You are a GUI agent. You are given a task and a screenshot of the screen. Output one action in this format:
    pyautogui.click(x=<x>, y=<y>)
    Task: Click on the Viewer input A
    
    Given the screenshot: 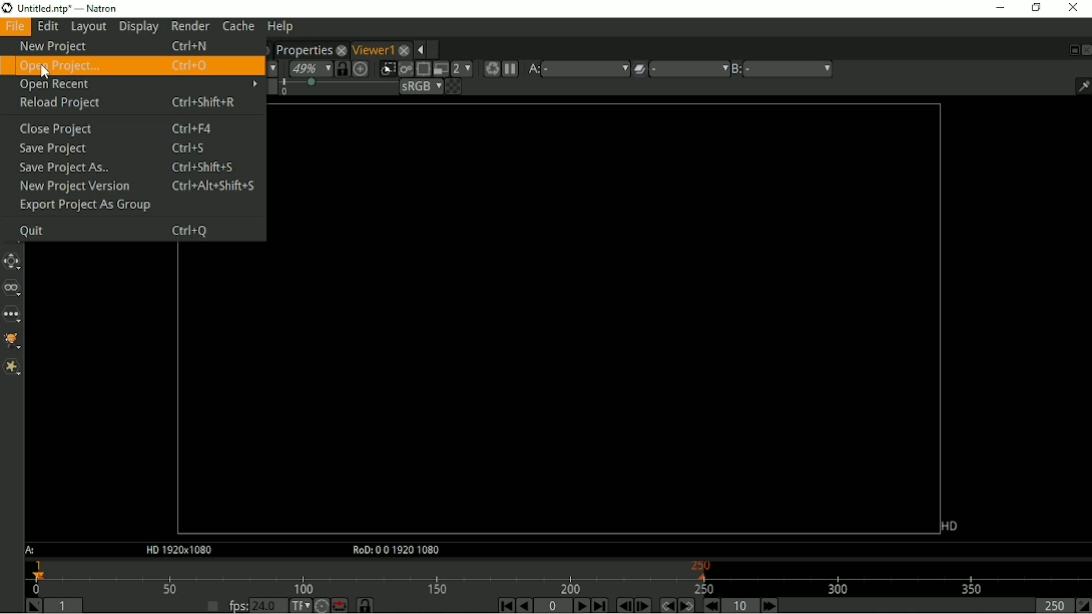 What is the action you would take?
    pyautogui.click(x=532, y=69)
    